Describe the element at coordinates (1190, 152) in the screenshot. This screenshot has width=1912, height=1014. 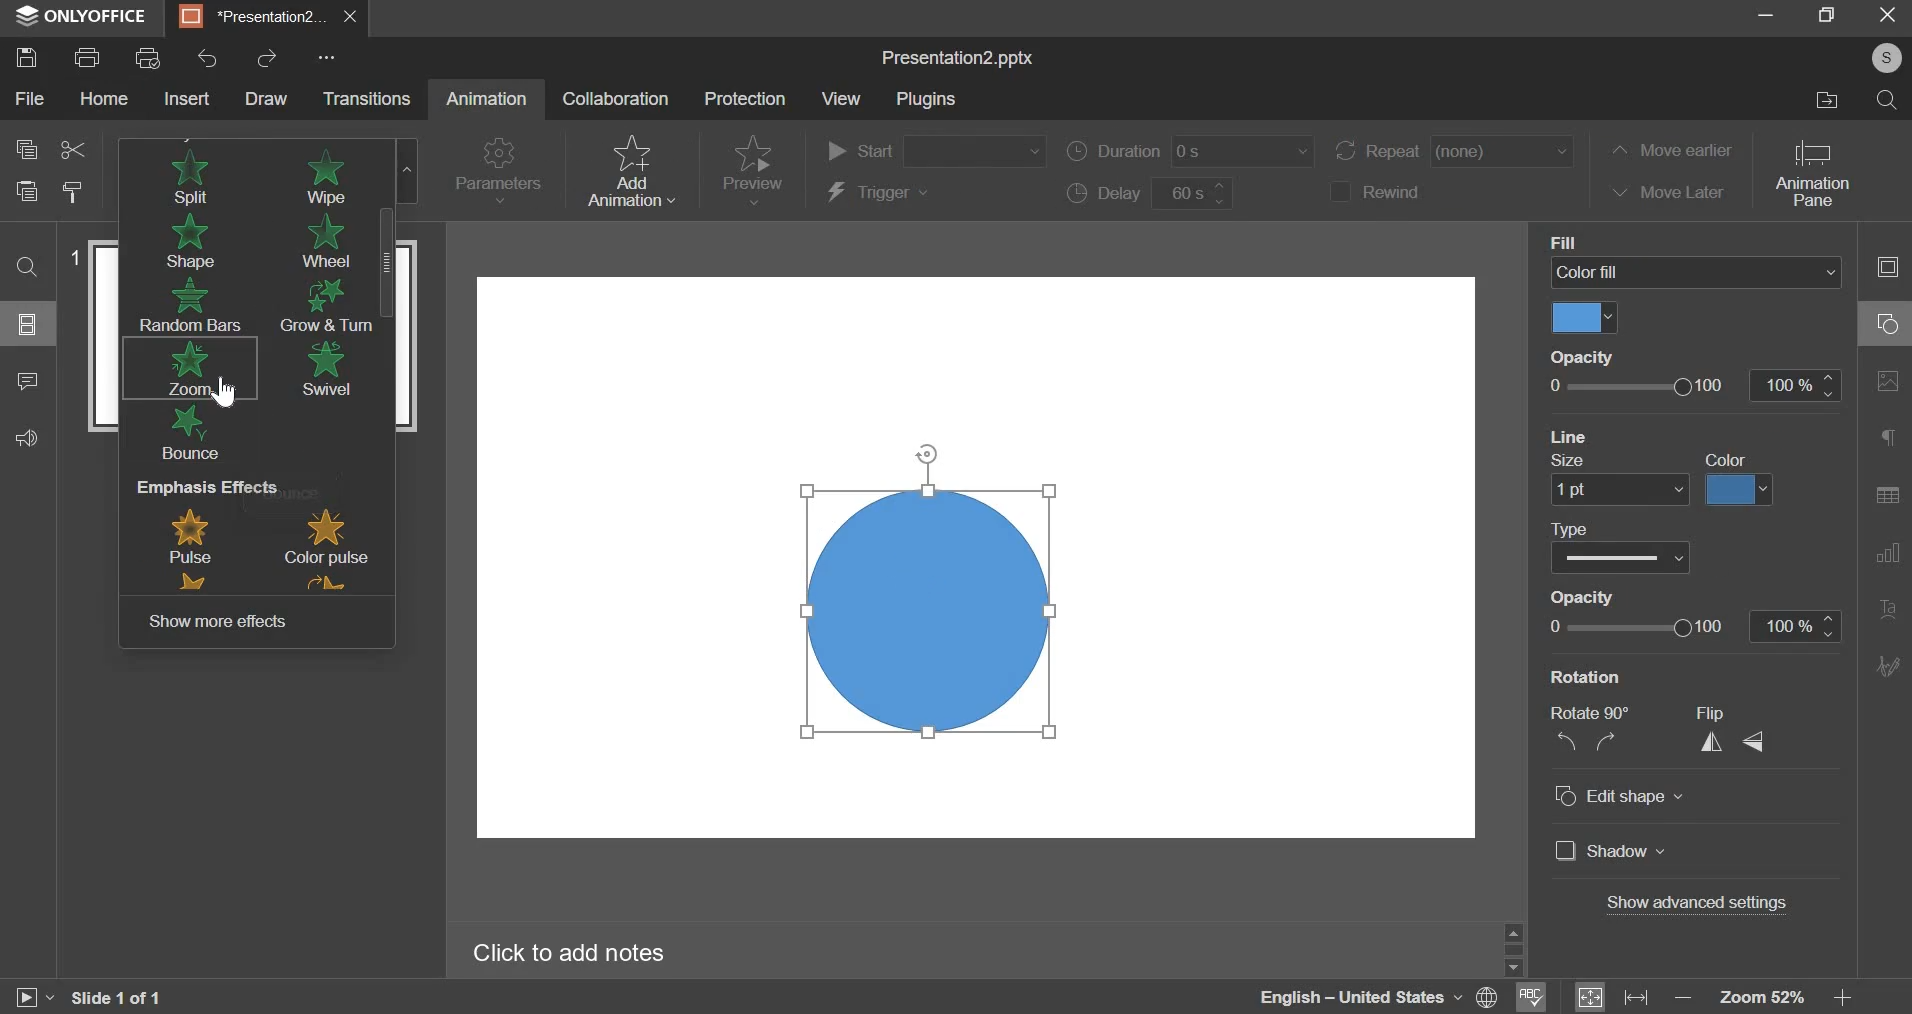
I see `duration` at that location.